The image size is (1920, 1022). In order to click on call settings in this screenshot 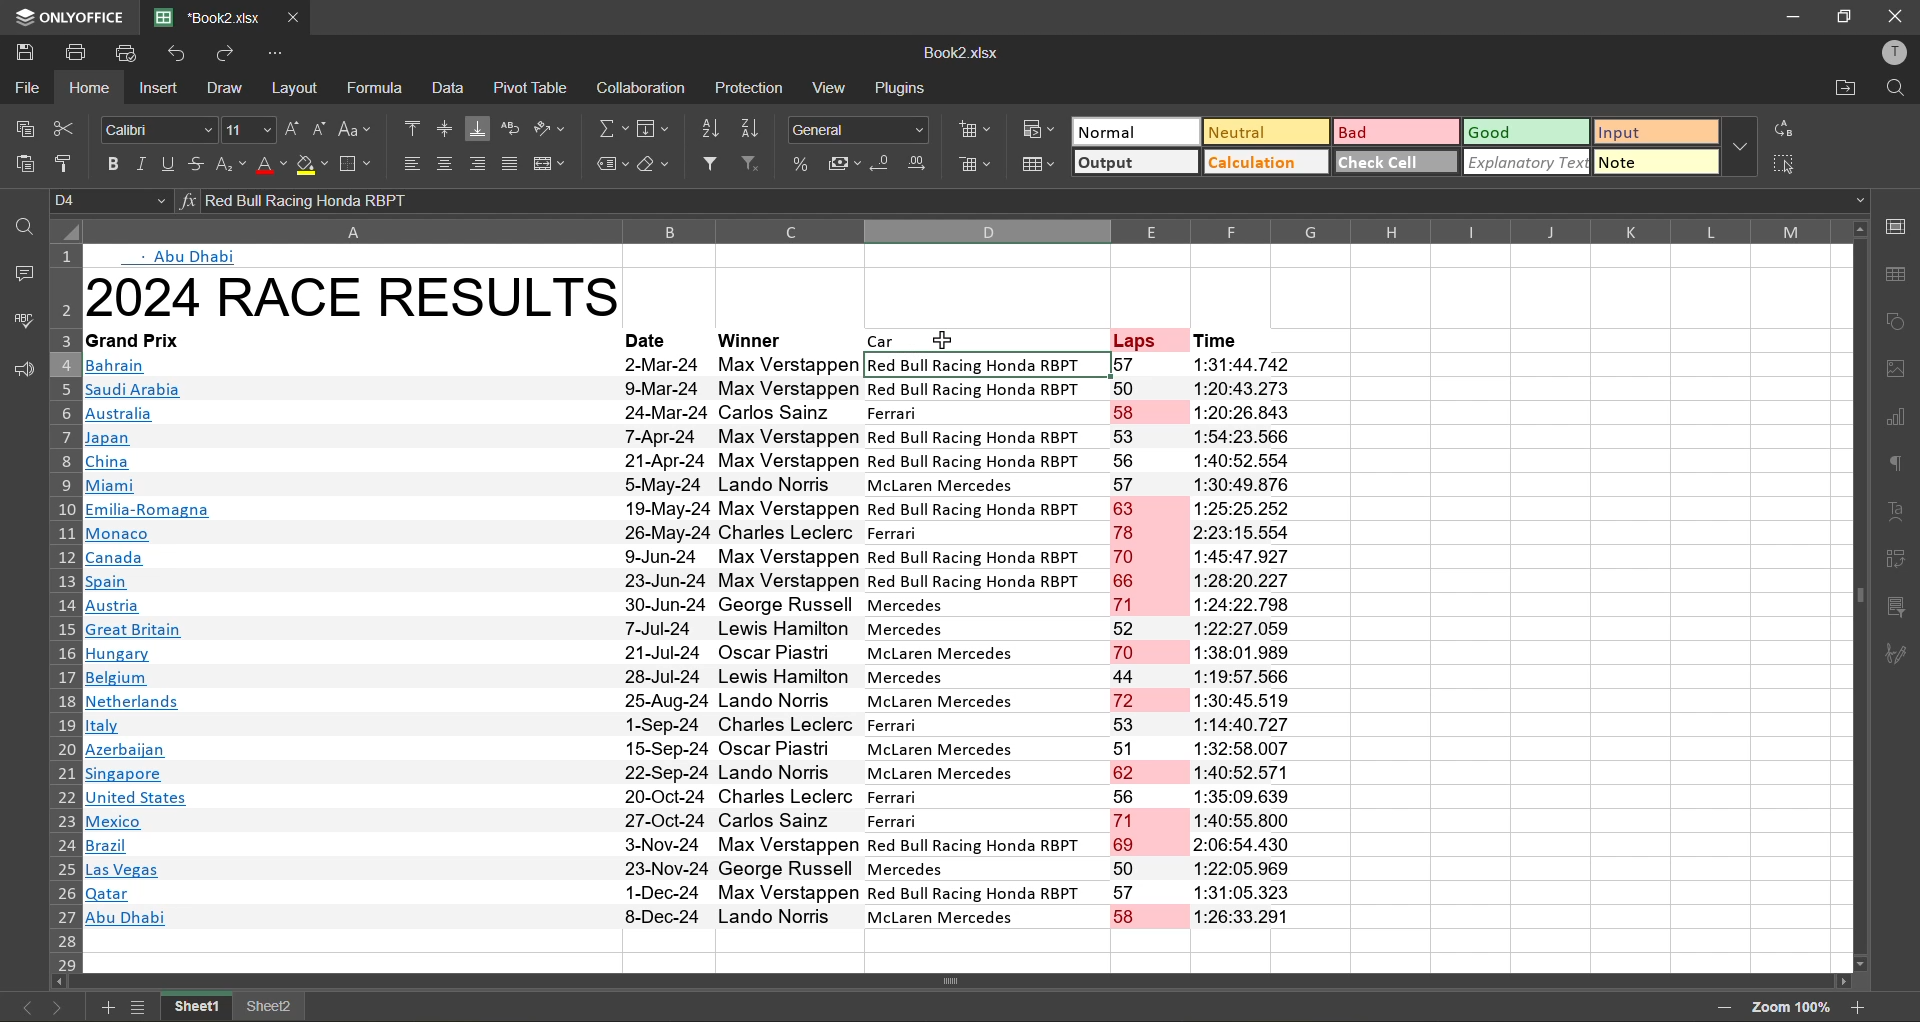, I will do `click(1898, 229)`.